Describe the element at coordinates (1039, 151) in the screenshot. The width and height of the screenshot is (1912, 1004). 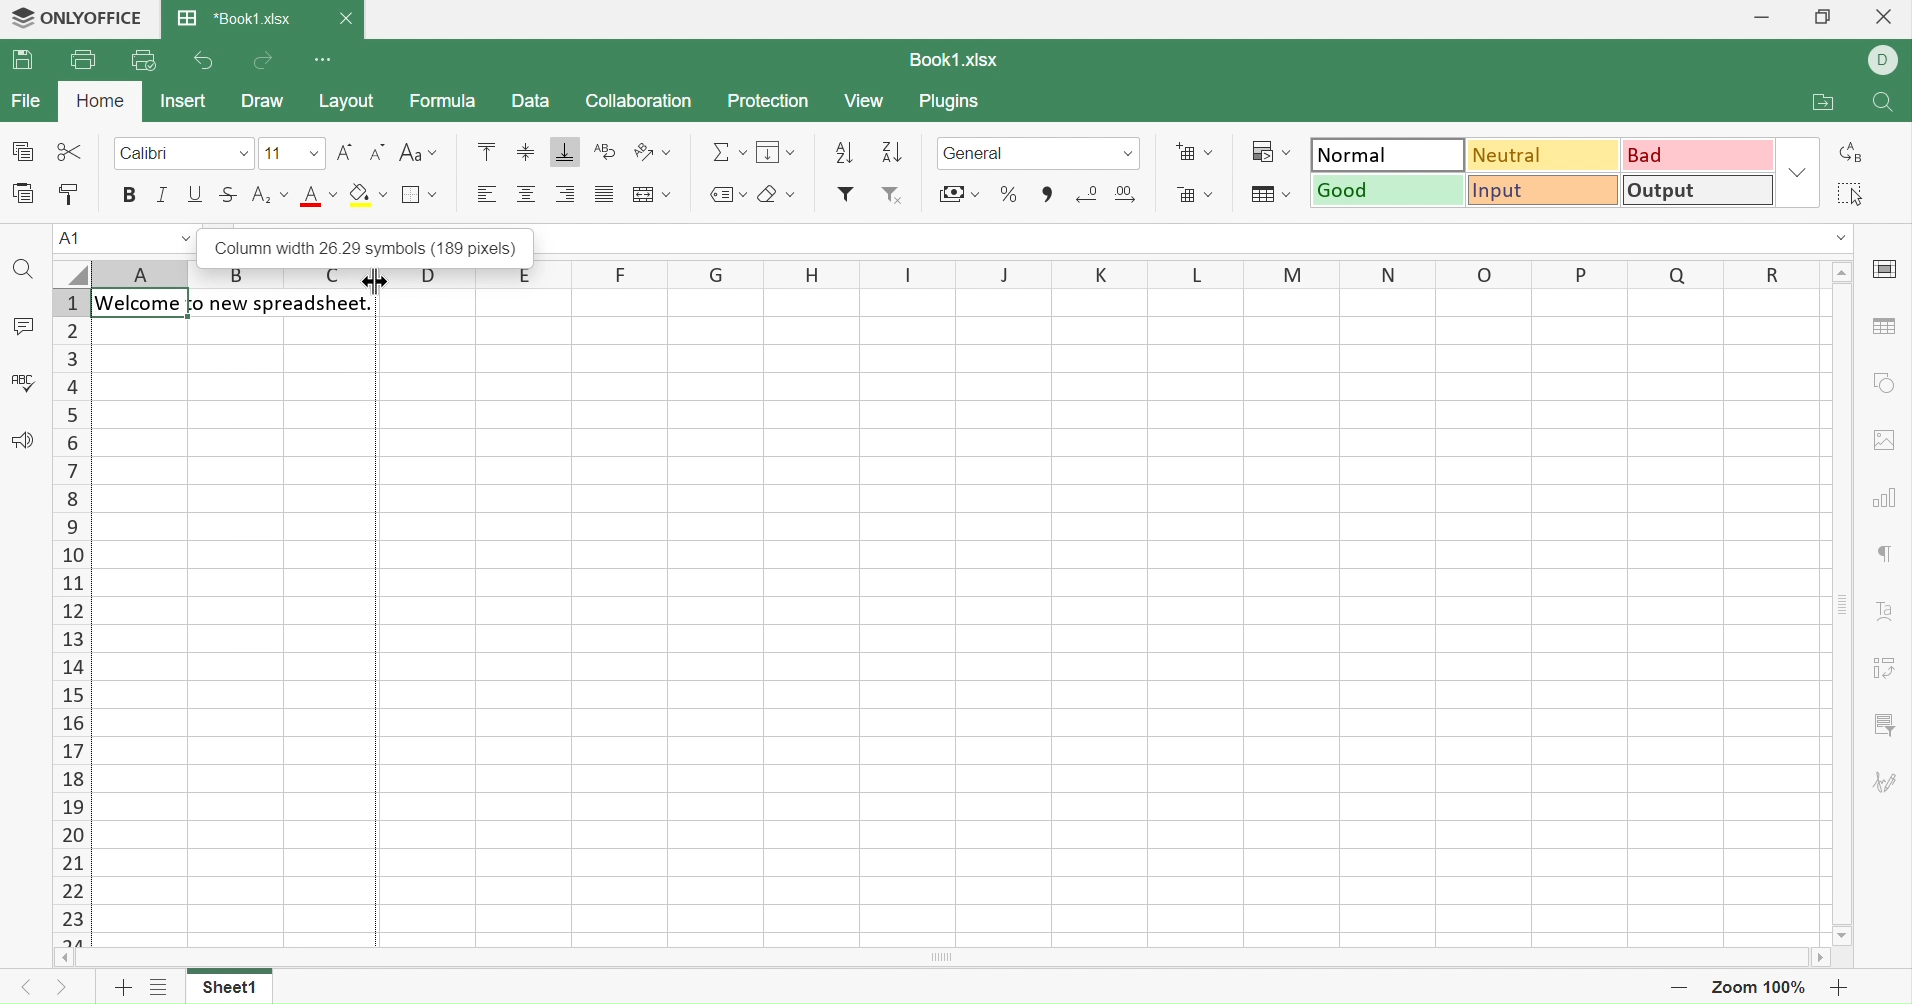
I see `General` at that location.